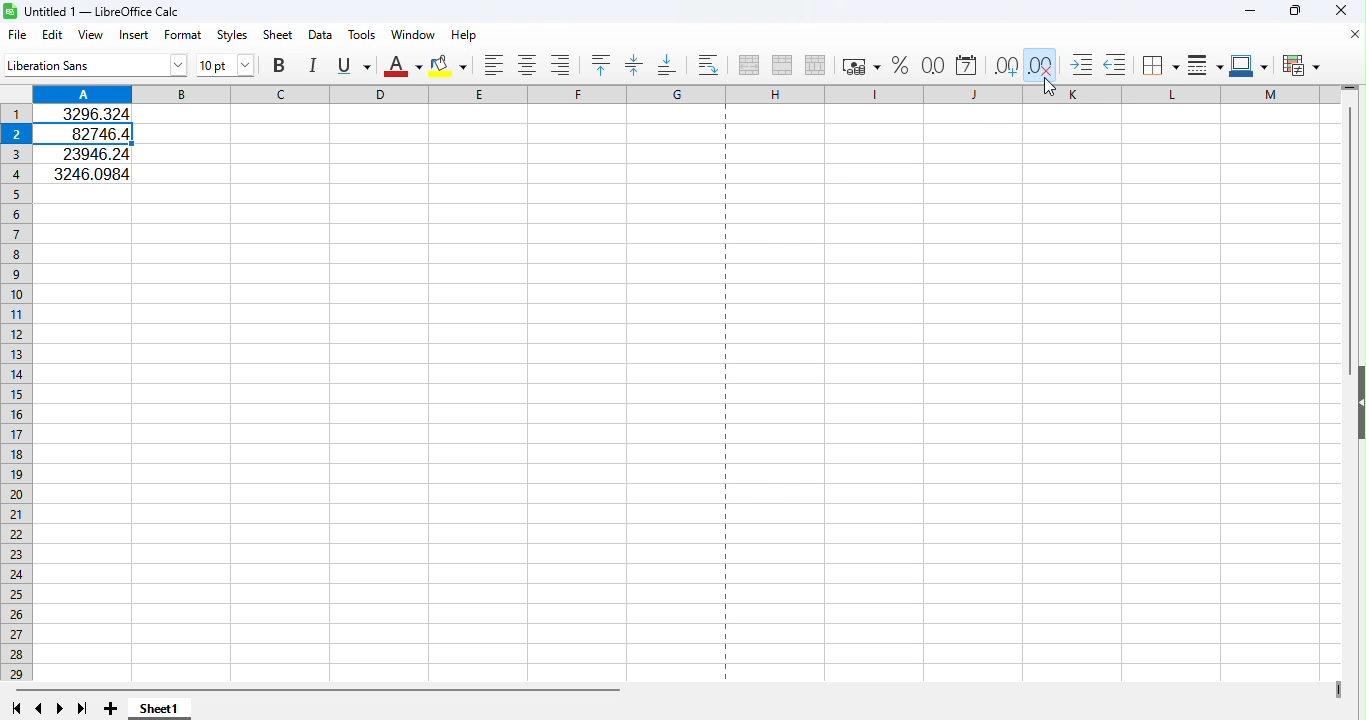 The width and height of the screenshot is (1366, 720). What do you see at coordinates (51, 34) in the screenshot?
I see `Edit` at bounding box center [51, 34].